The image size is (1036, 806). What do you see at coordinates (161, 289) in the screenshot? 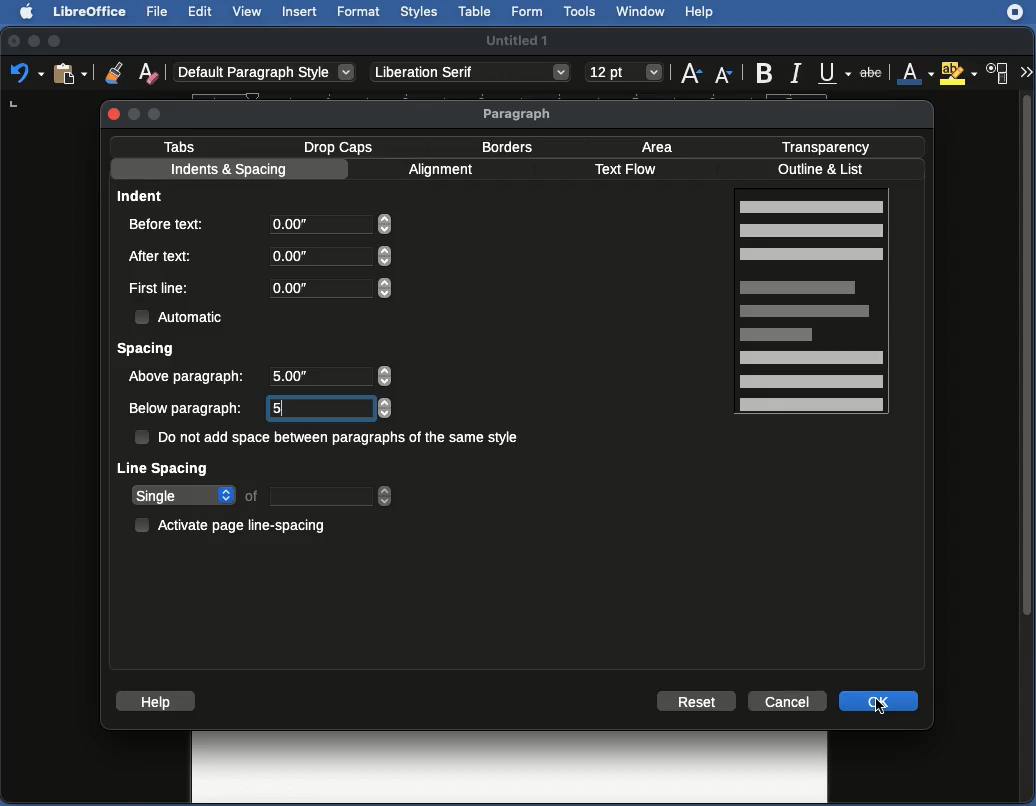
I see `First line` at bounding box center [161, 289].